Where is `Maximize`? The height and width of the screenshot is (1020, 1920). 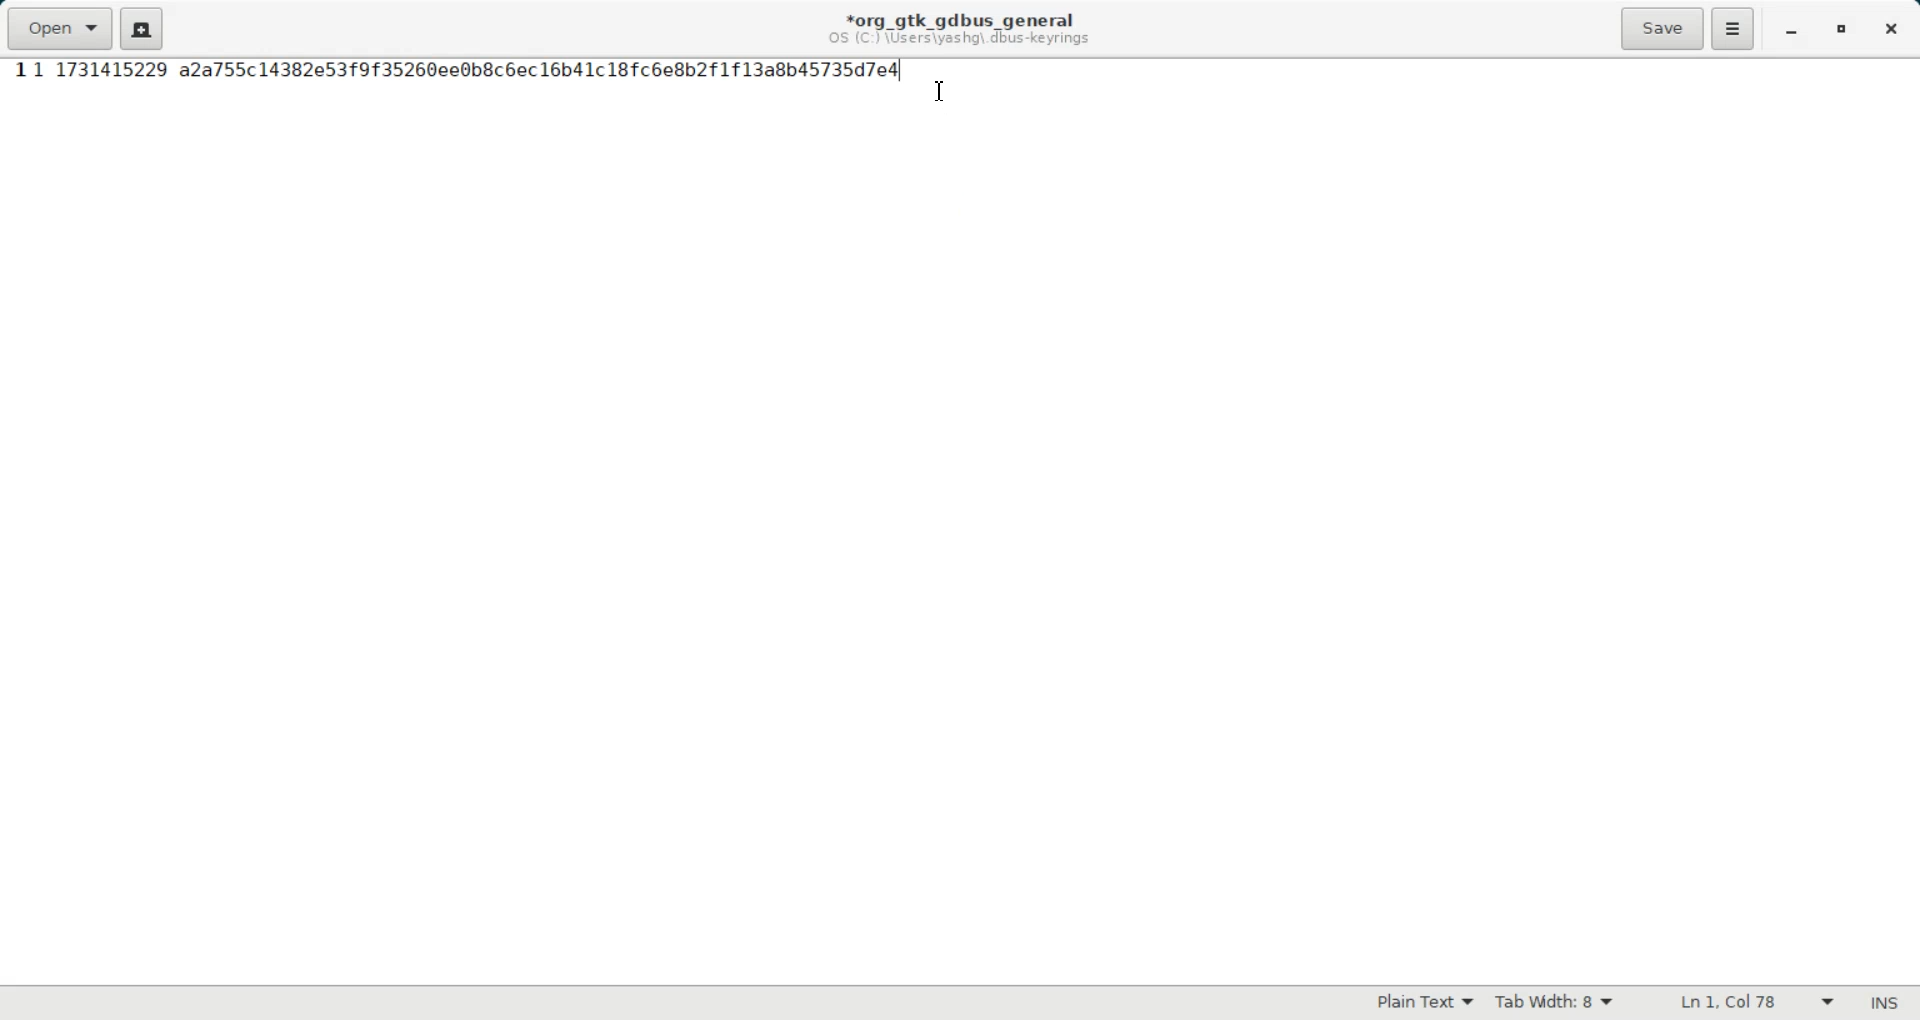
Maximize is located at coordinates (1844, 31).